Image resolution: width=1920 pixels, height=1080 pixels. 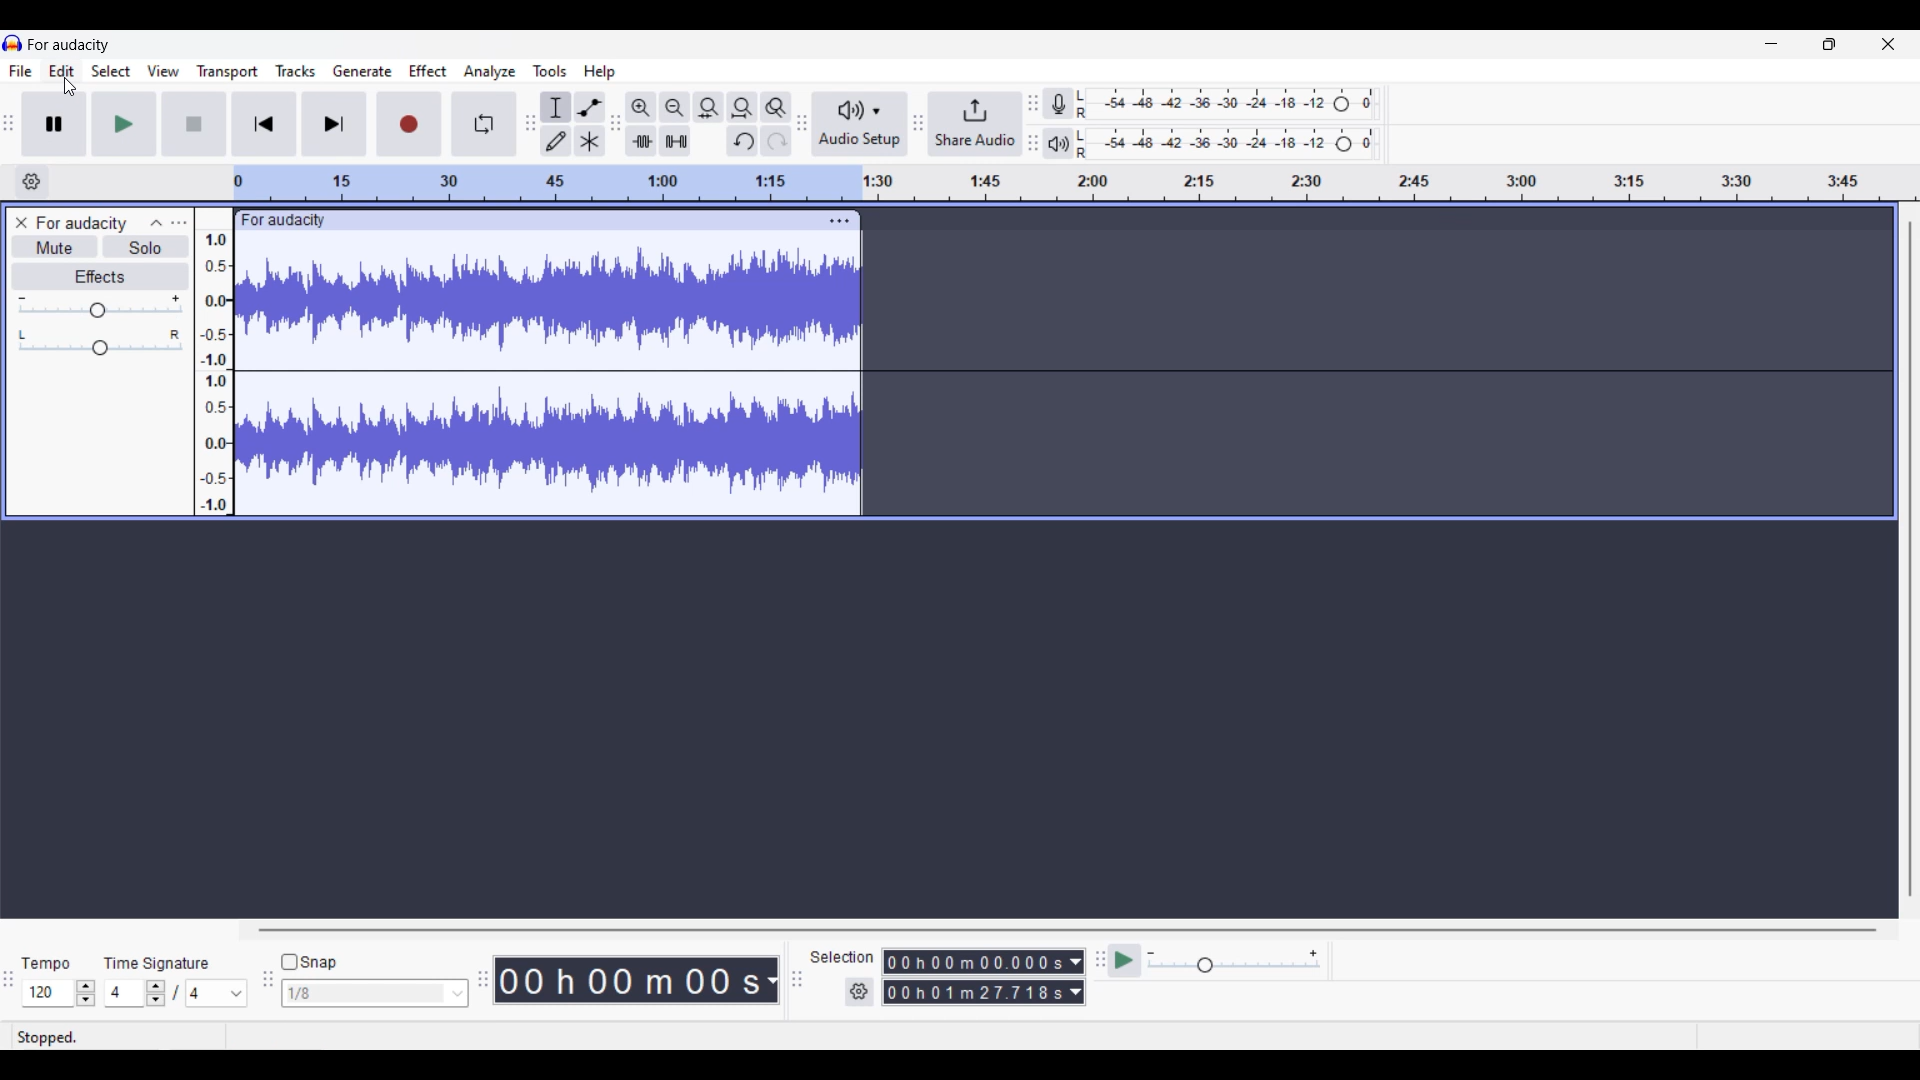 I want to click on Silence audio selection, so click(x=675, y=141).